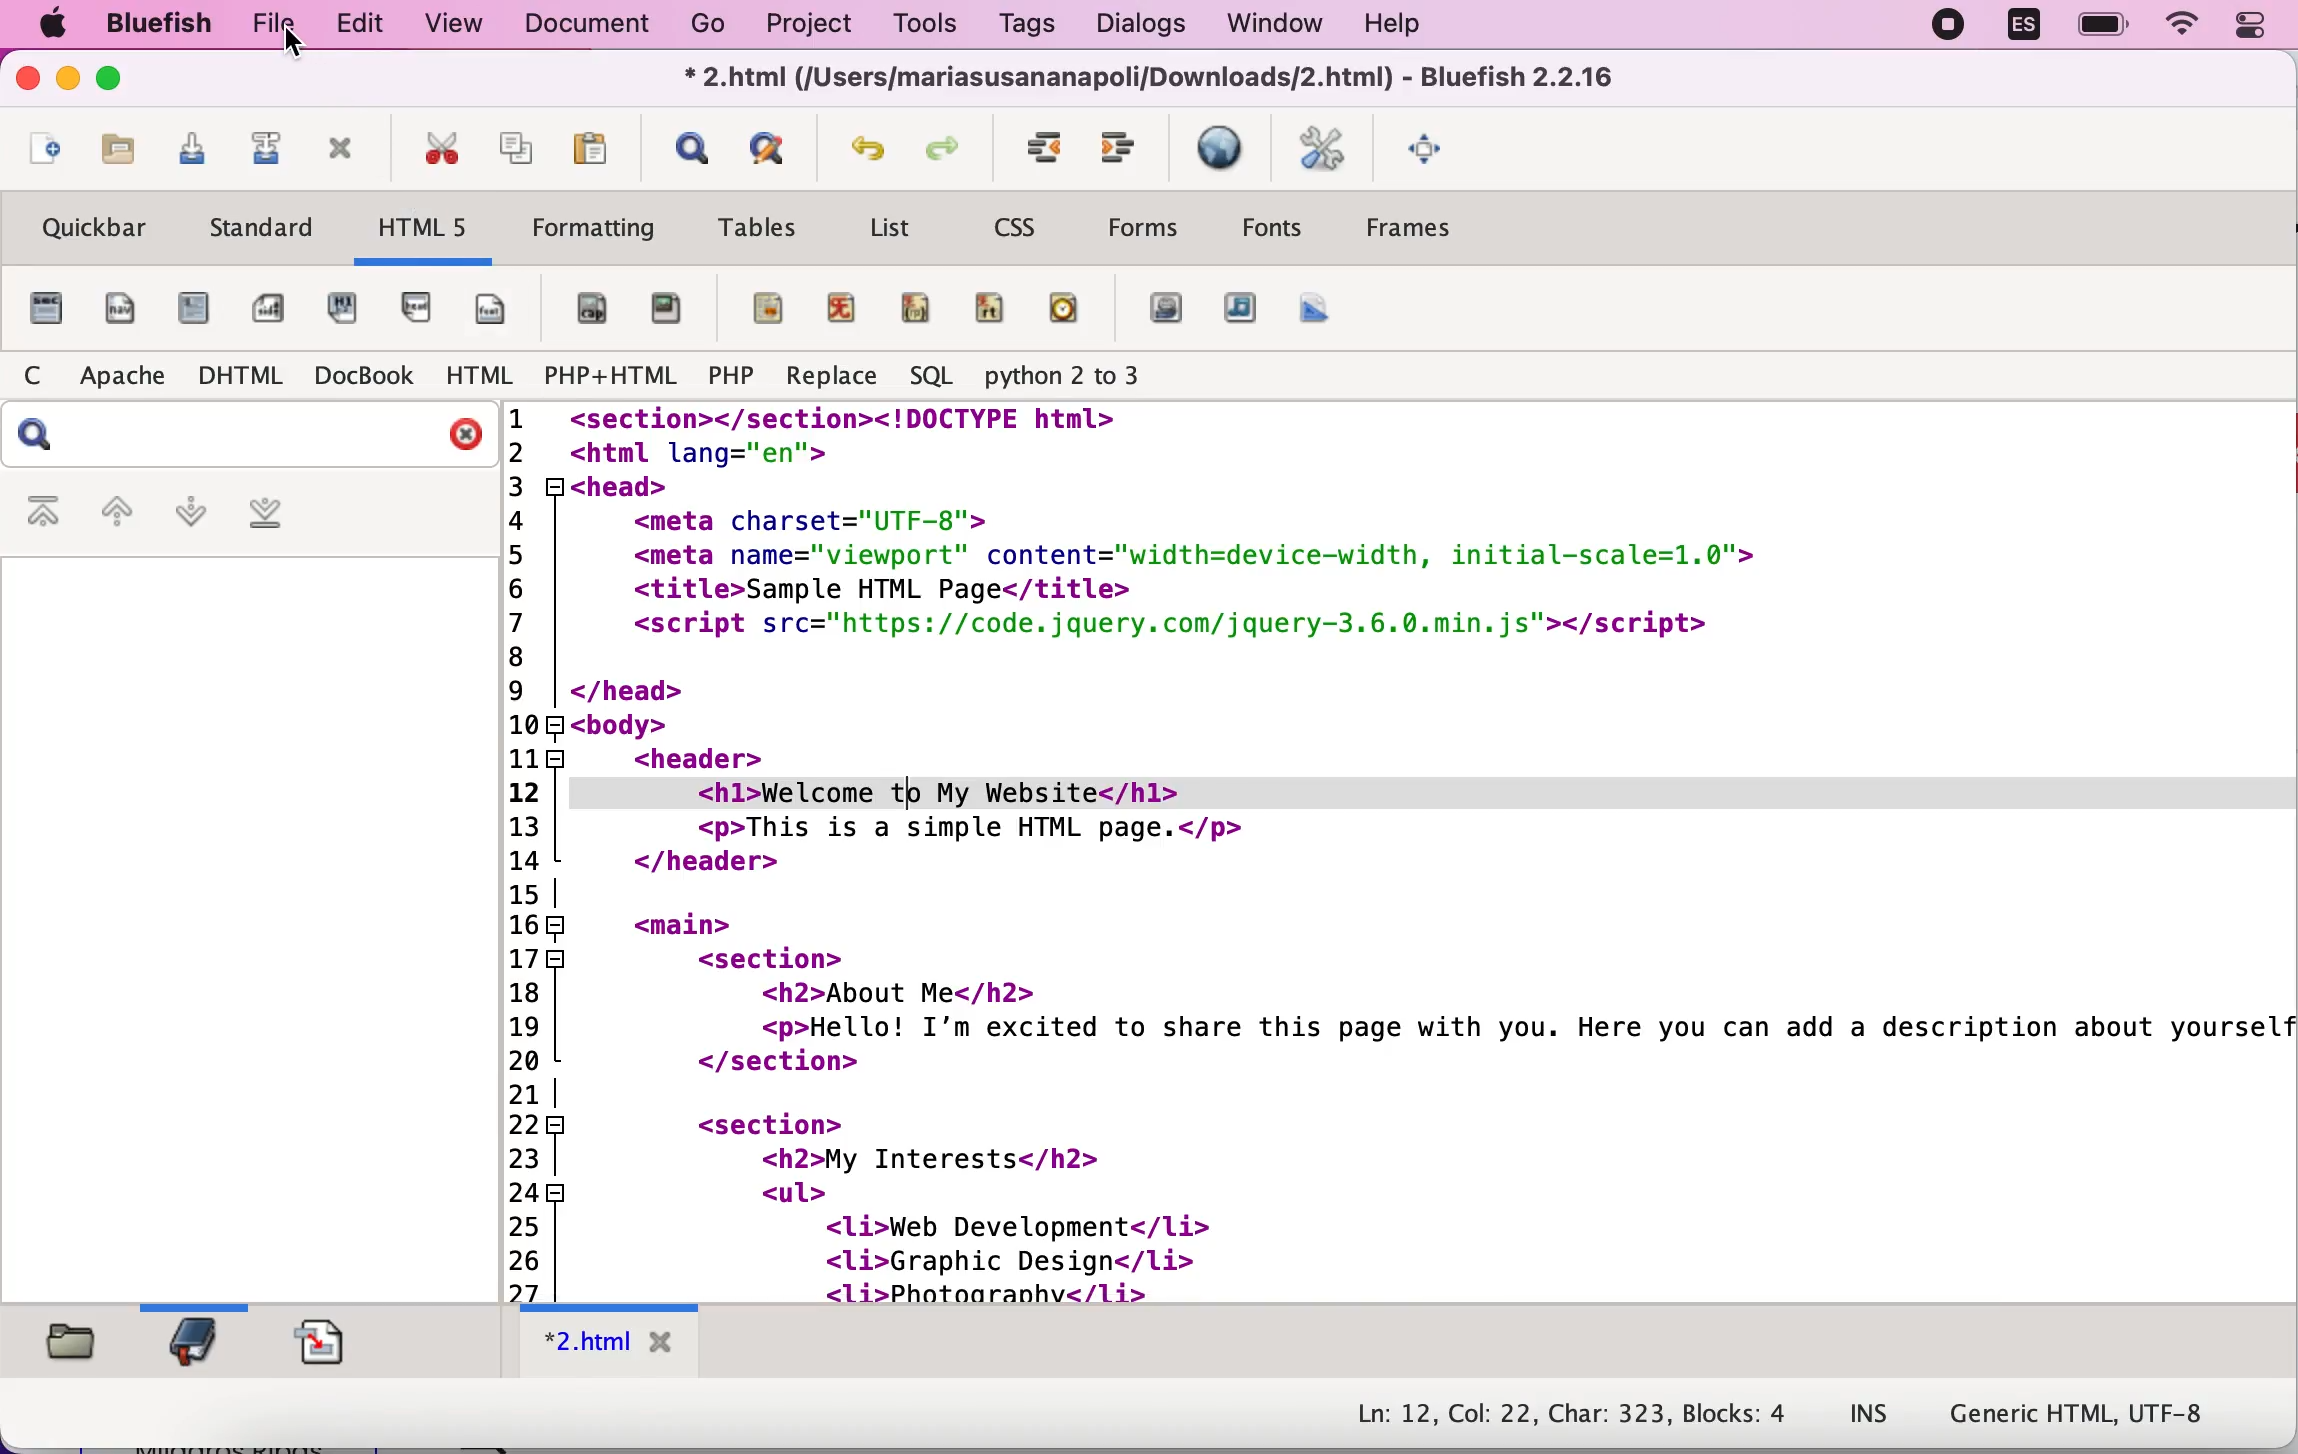 The height and width of the screenshot is (1454, 2298). What do you see at coordinates (580, 23) in the screenshot?
I see `document` at bounding box center [580, 23].